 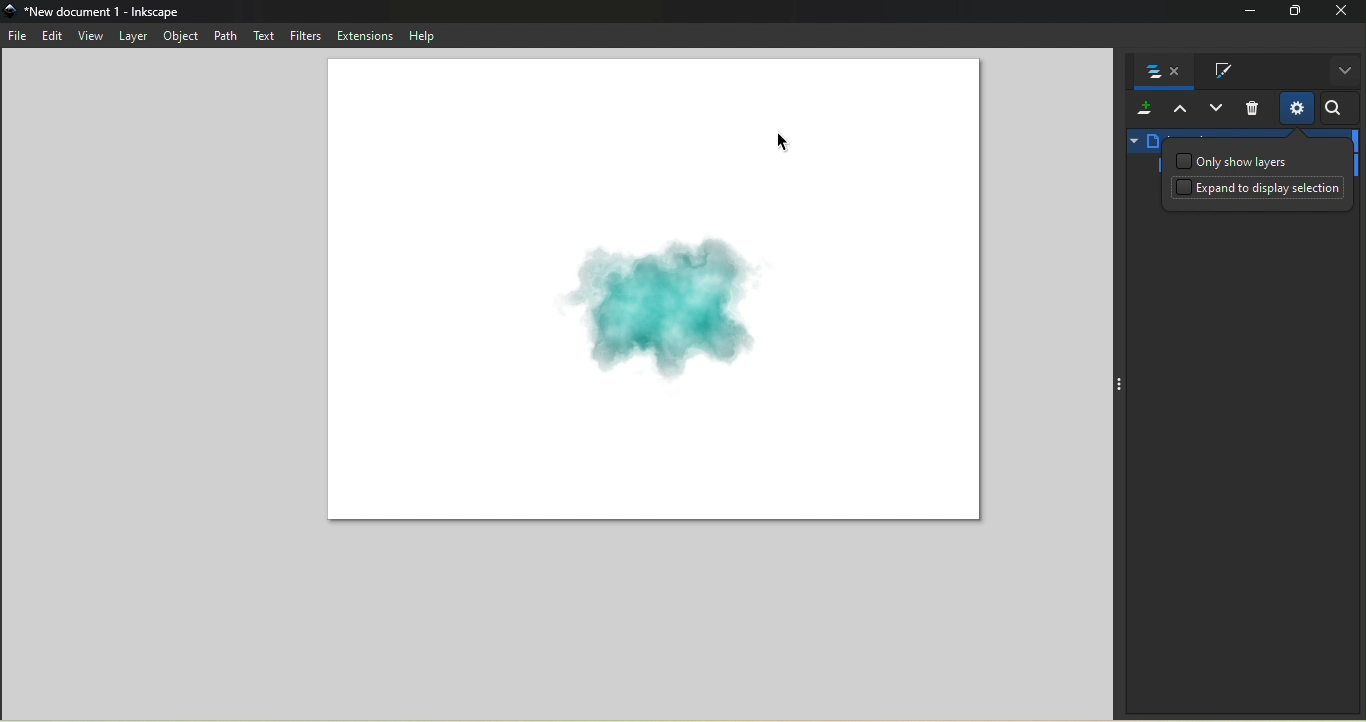 What do you see at coordinates (222, 34) in the screenshot?
I see `Path` at bounding box center [222, 34].